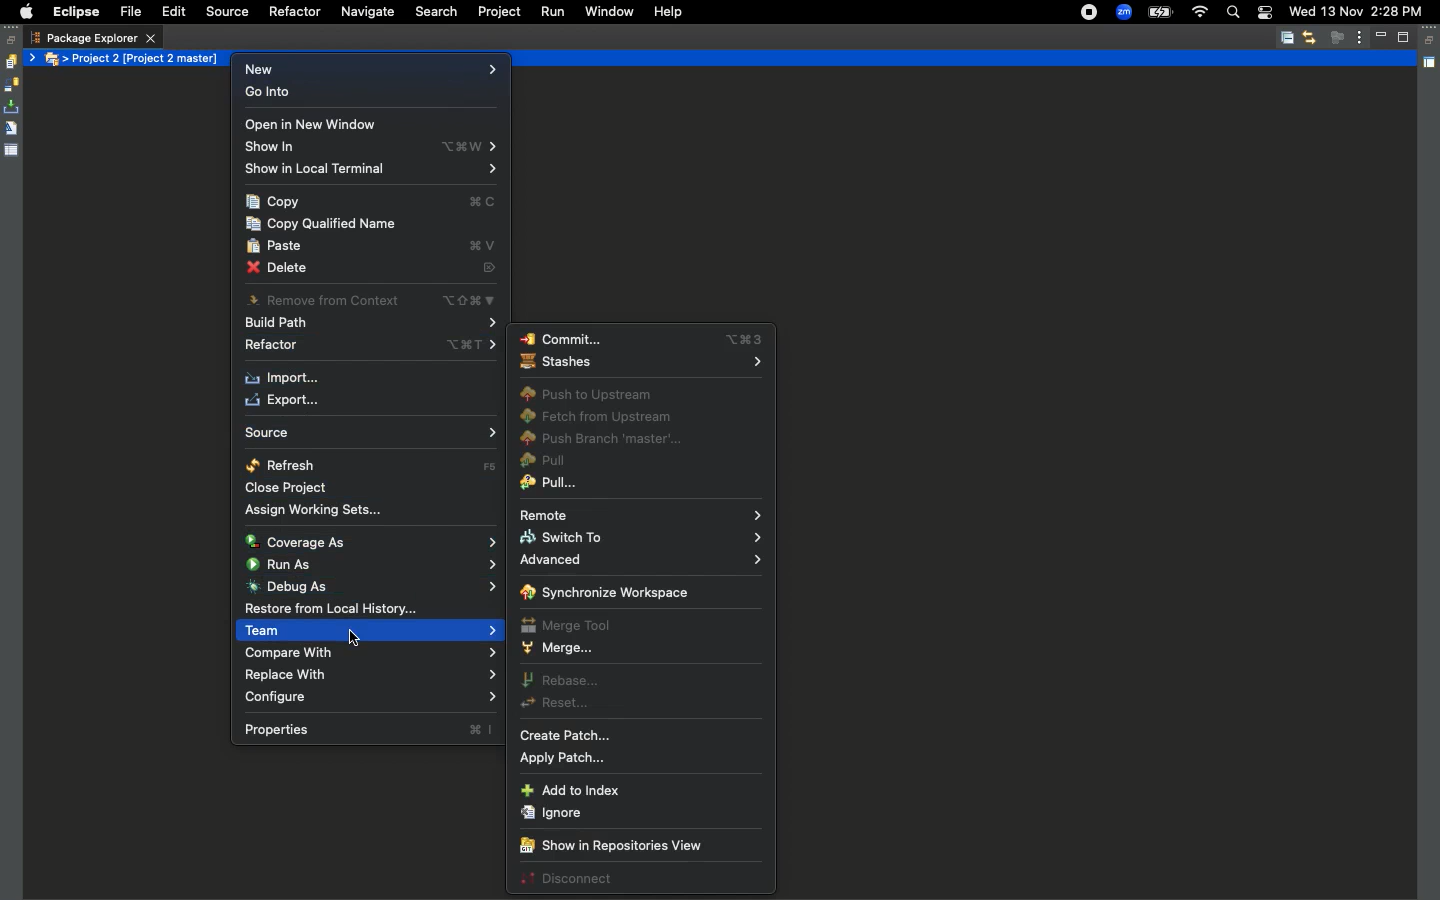  Describe the element at coordinates (1232, 14) in the screenshot. I see `Search` at that location.